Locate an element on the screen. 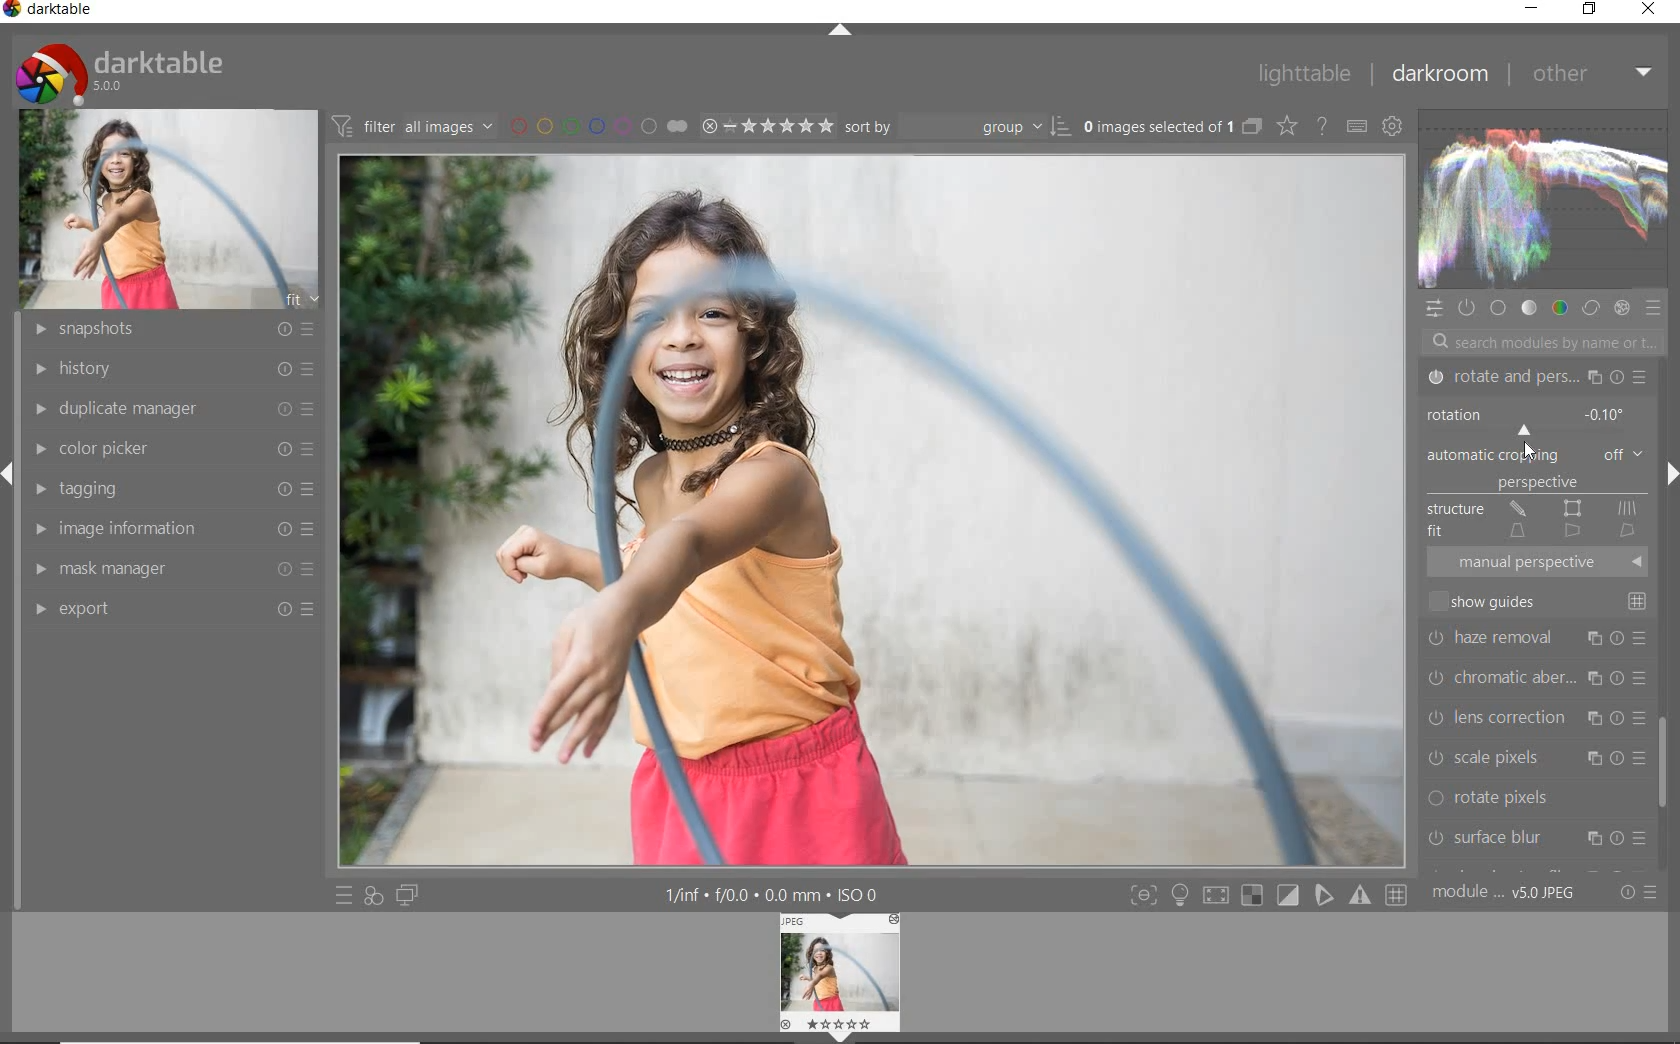 The image size is (1680, 1044). PERSPECTIVE is located at coordinates (1540, 482).